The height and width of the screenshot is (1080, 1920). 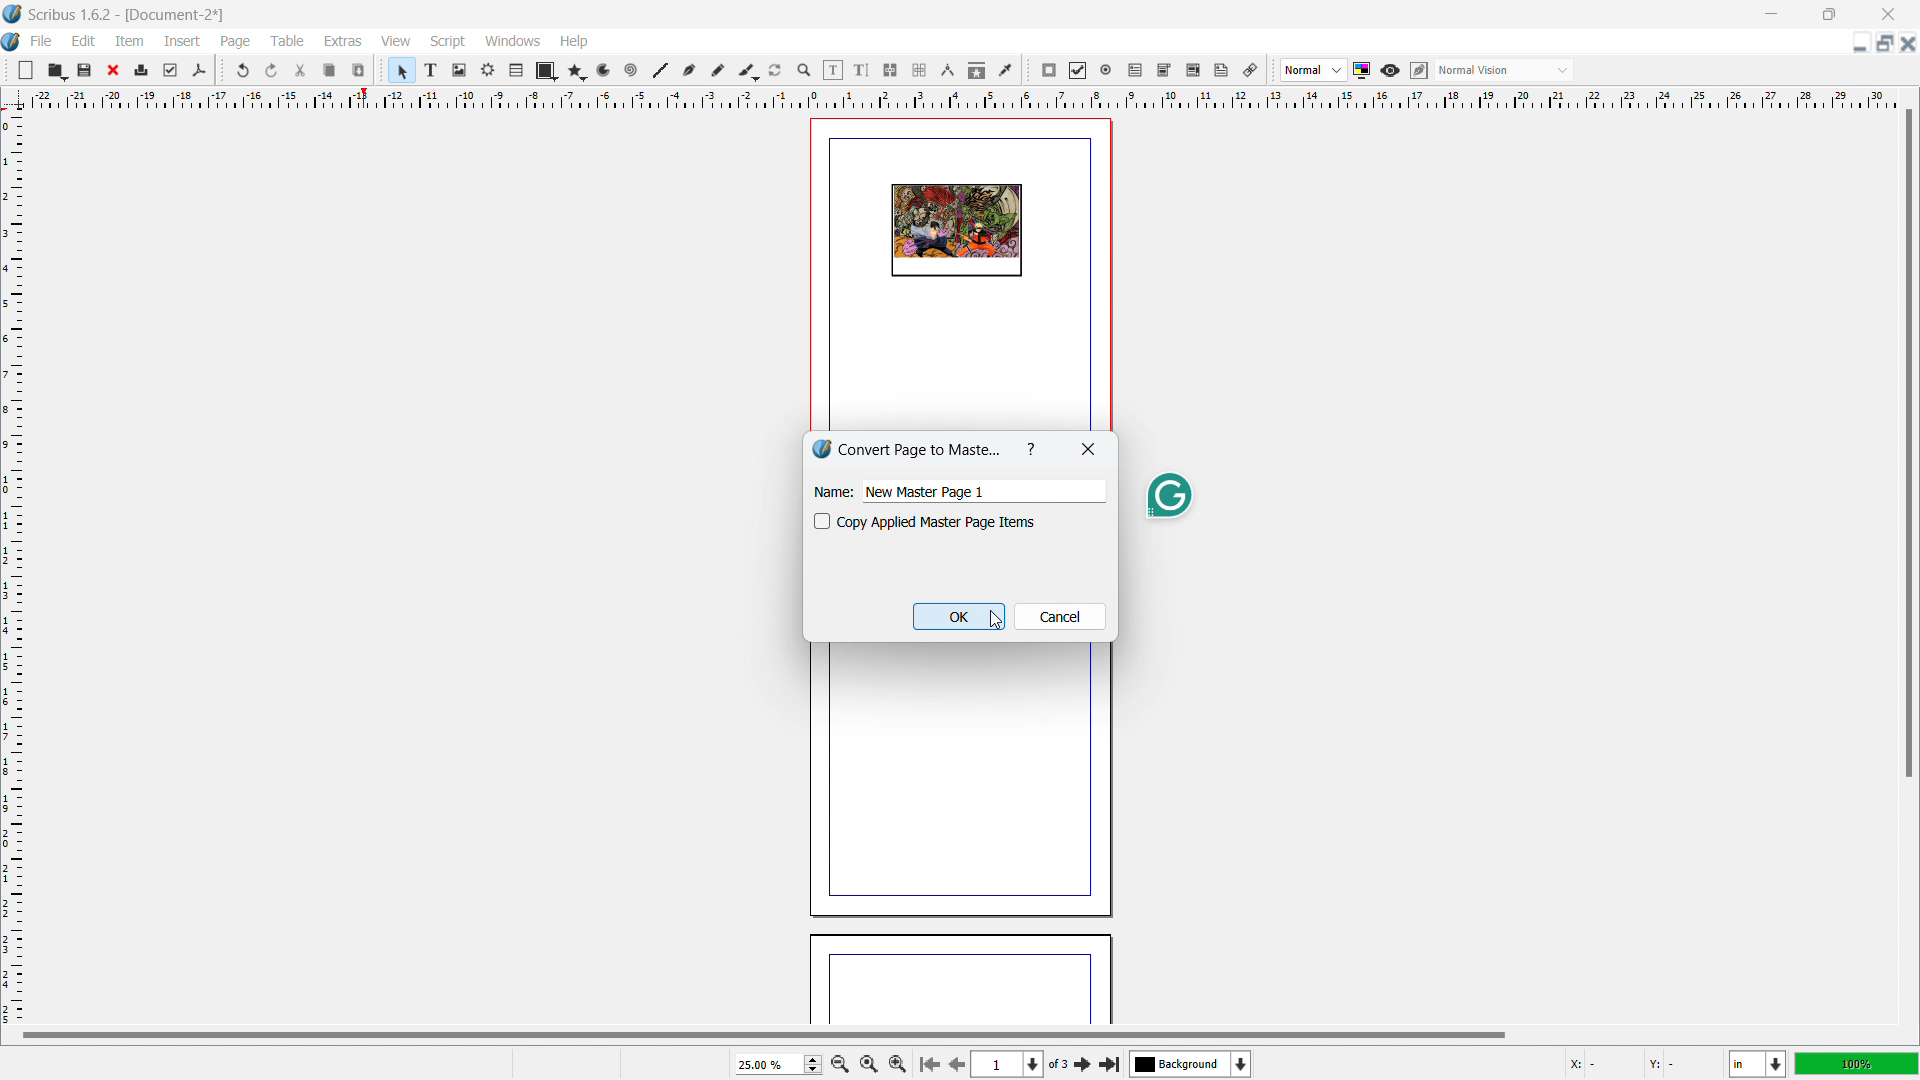 What do you see at coordinates (1007, 1065) in the screenshot?
I see `select the current page` at bounding box center [1007, 1065].